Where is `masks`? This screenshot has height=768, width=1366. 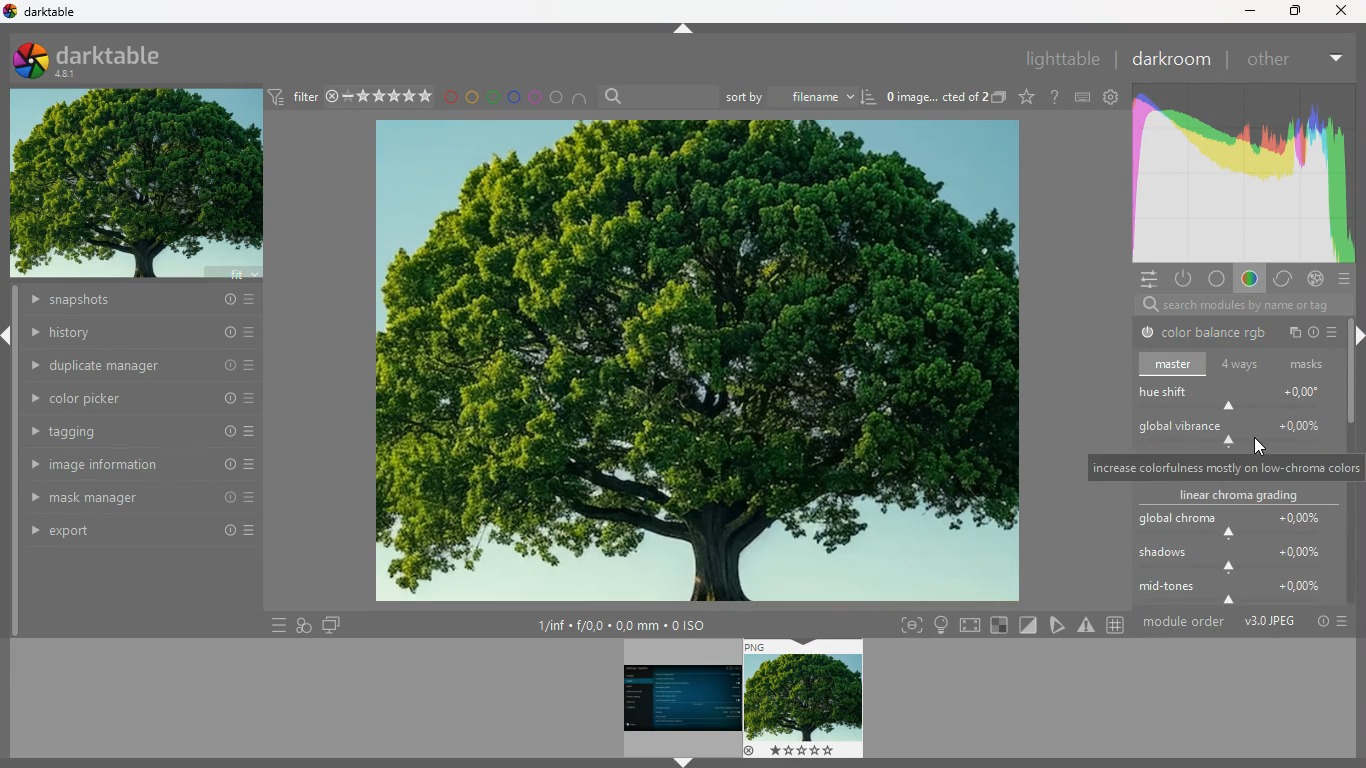 masks is located at coordinates (1309, 364).